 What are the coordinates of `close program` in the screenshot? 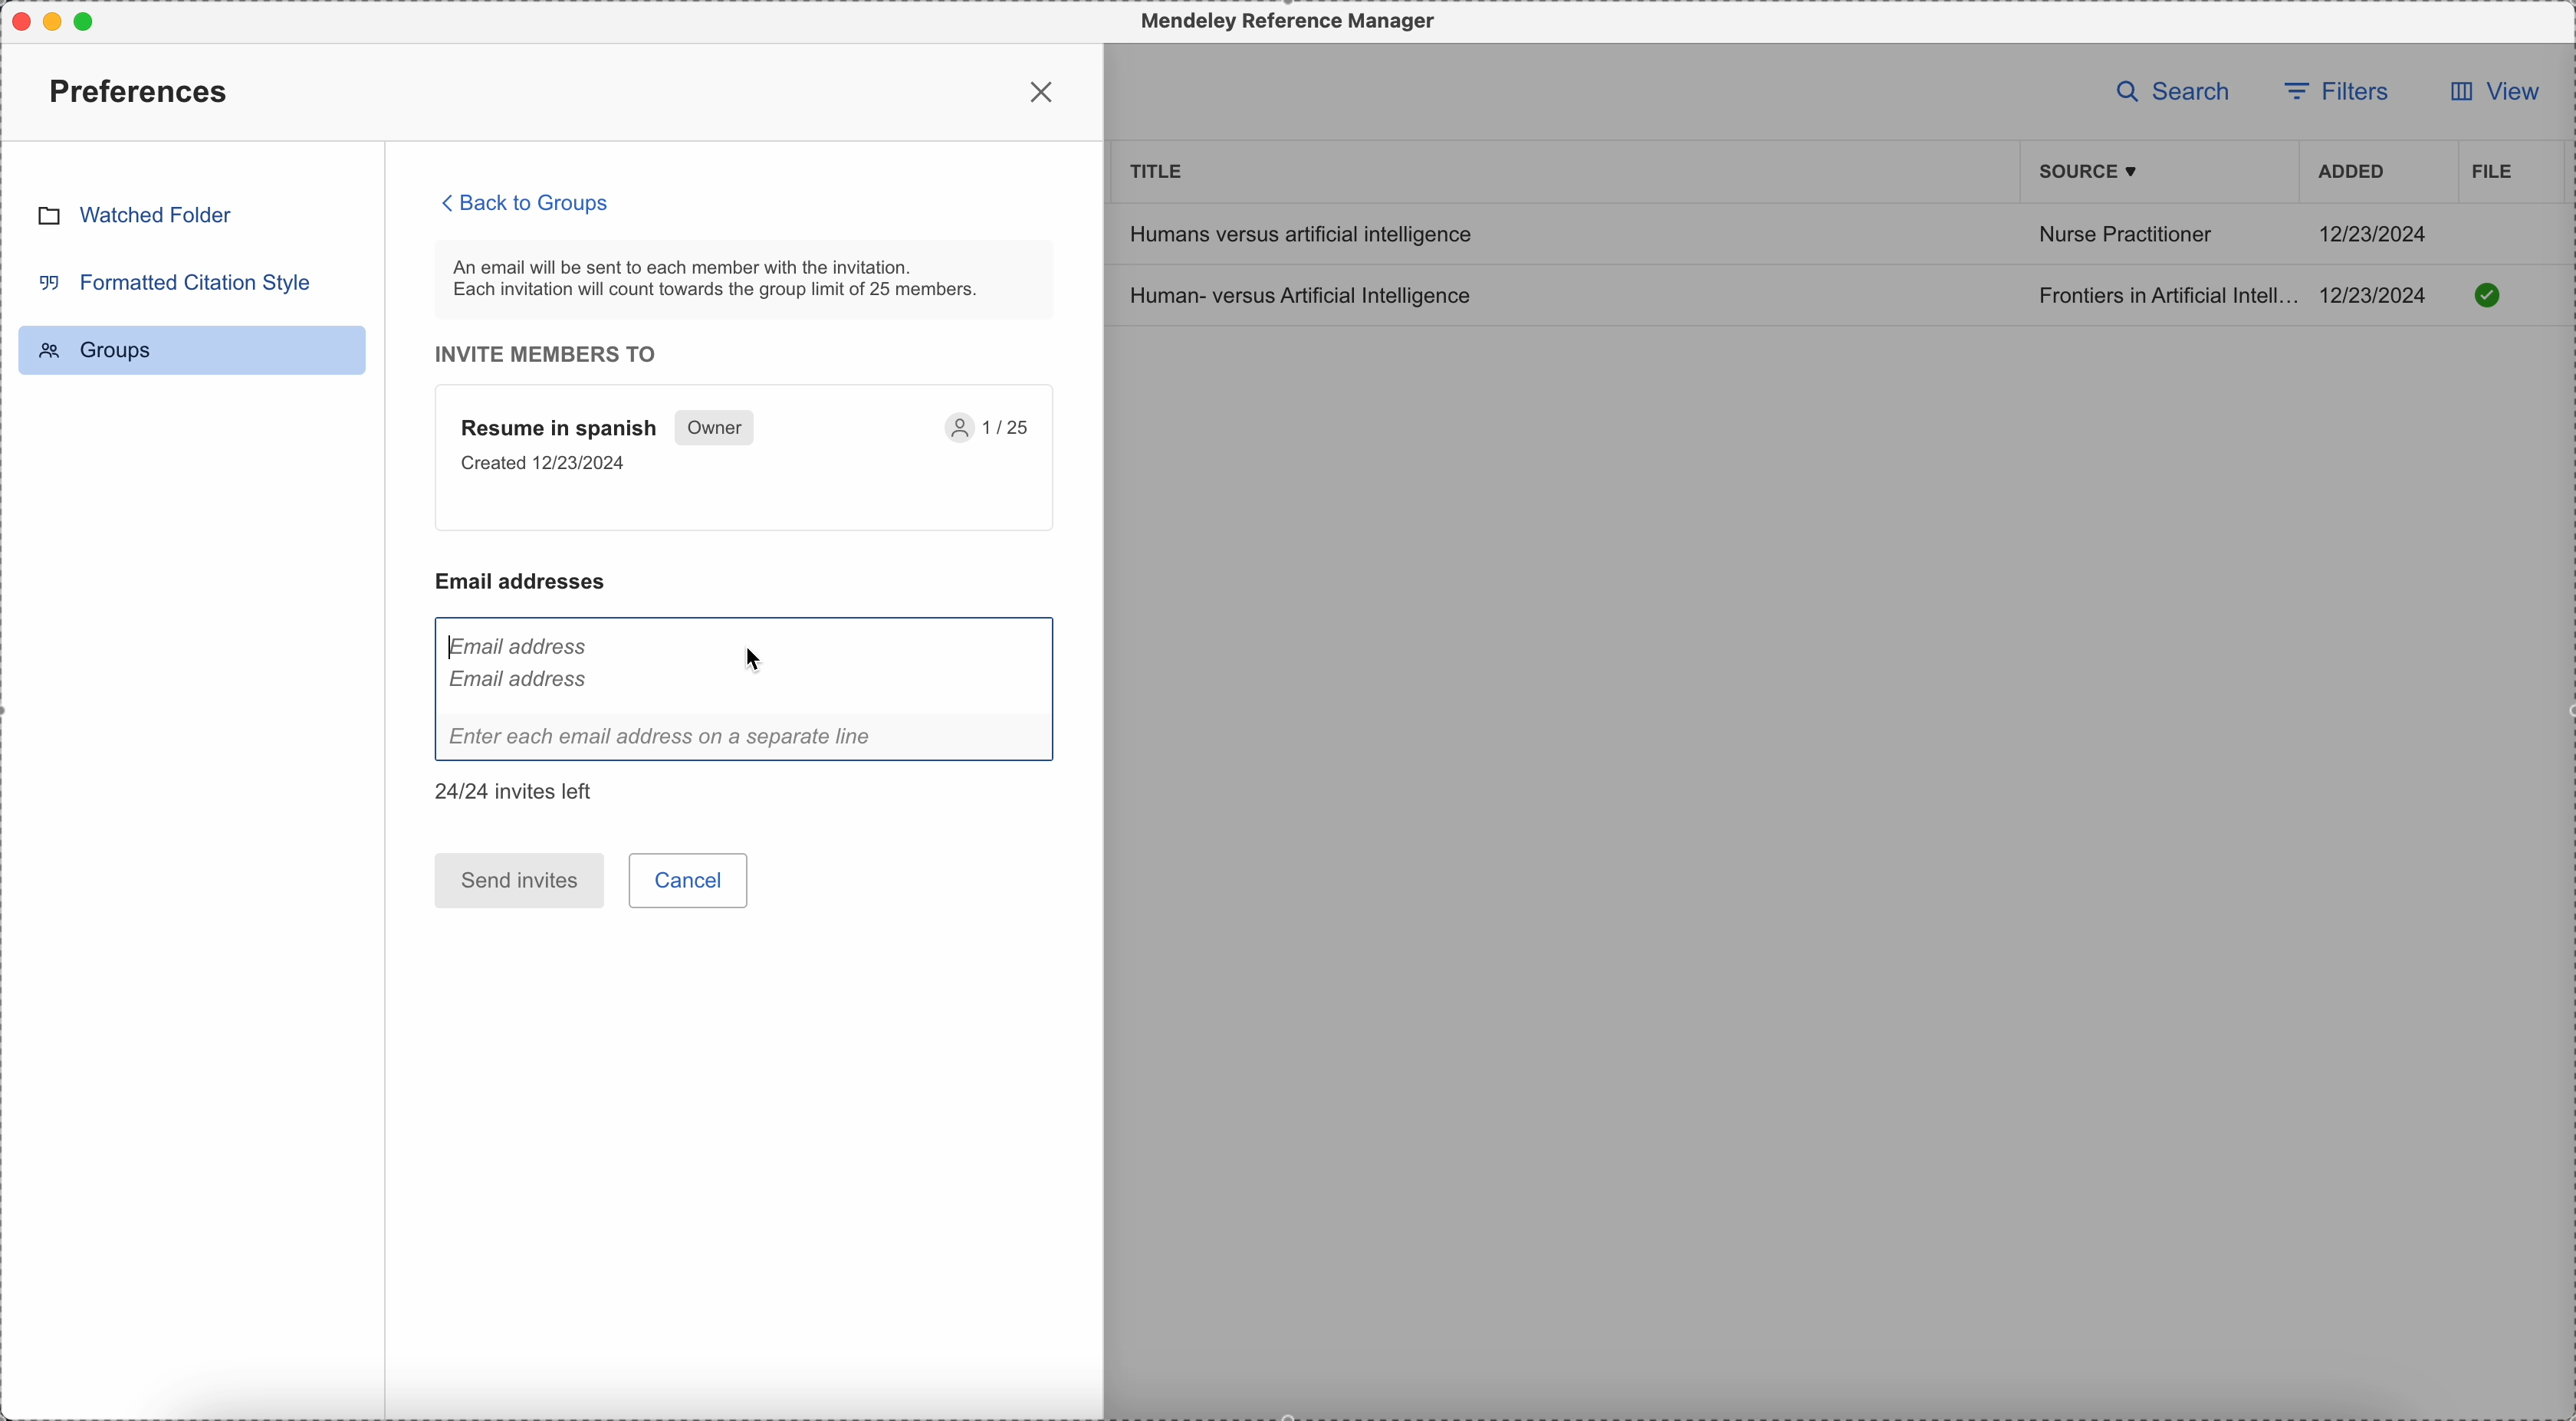 It's located at (16, 17).